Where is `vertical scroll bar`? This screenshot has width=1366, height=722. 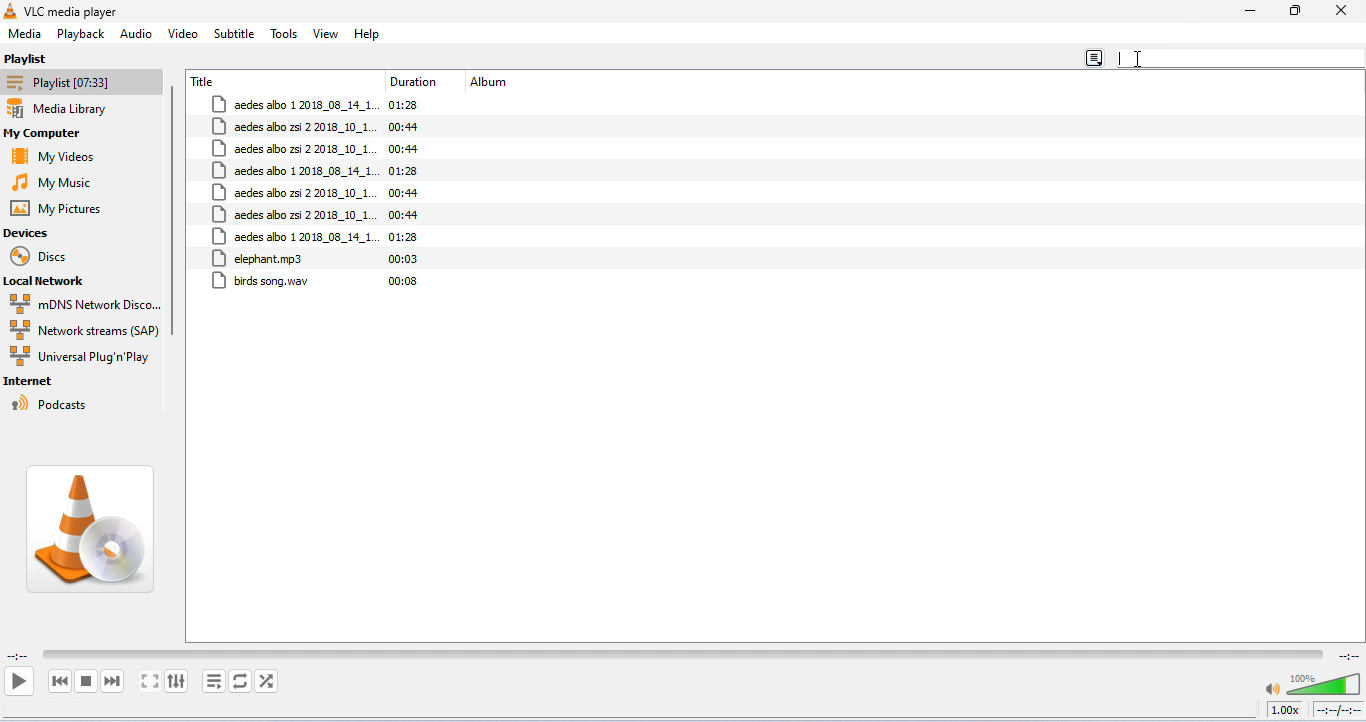
vertical scroll bar is located at coordinates (176, 216).